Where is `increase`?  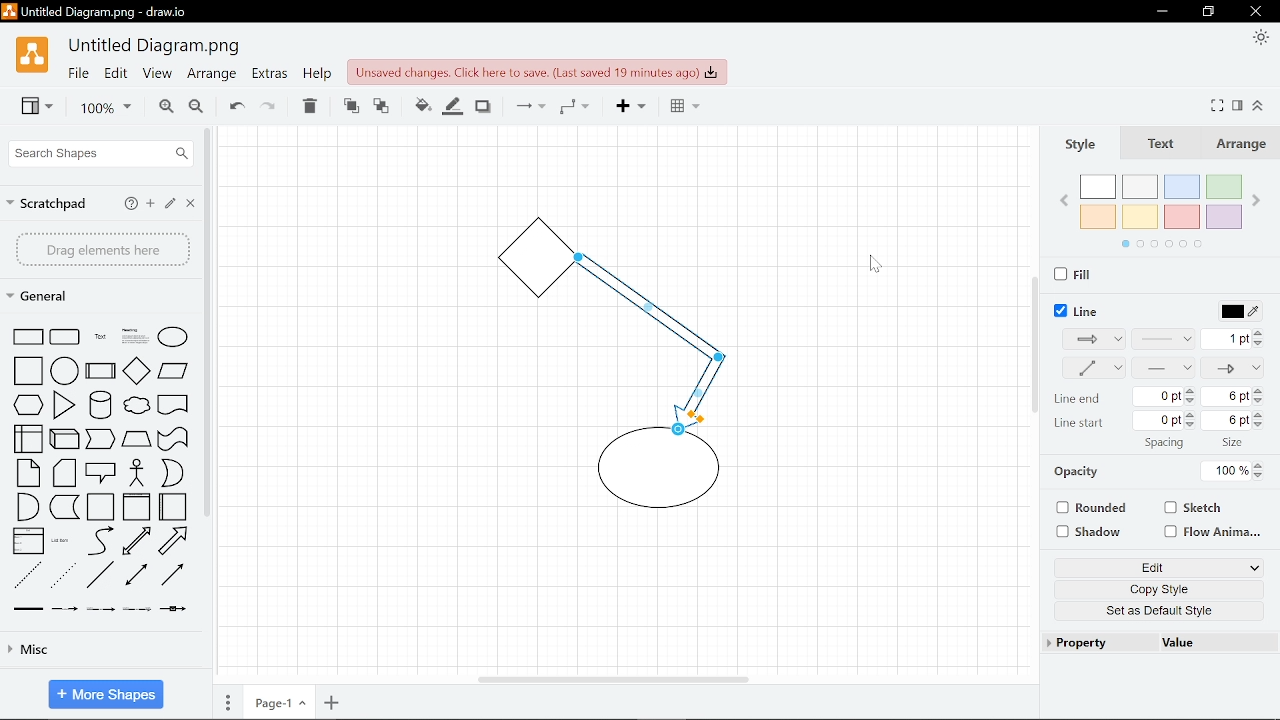 increase is located at coordinates (1188, 390).